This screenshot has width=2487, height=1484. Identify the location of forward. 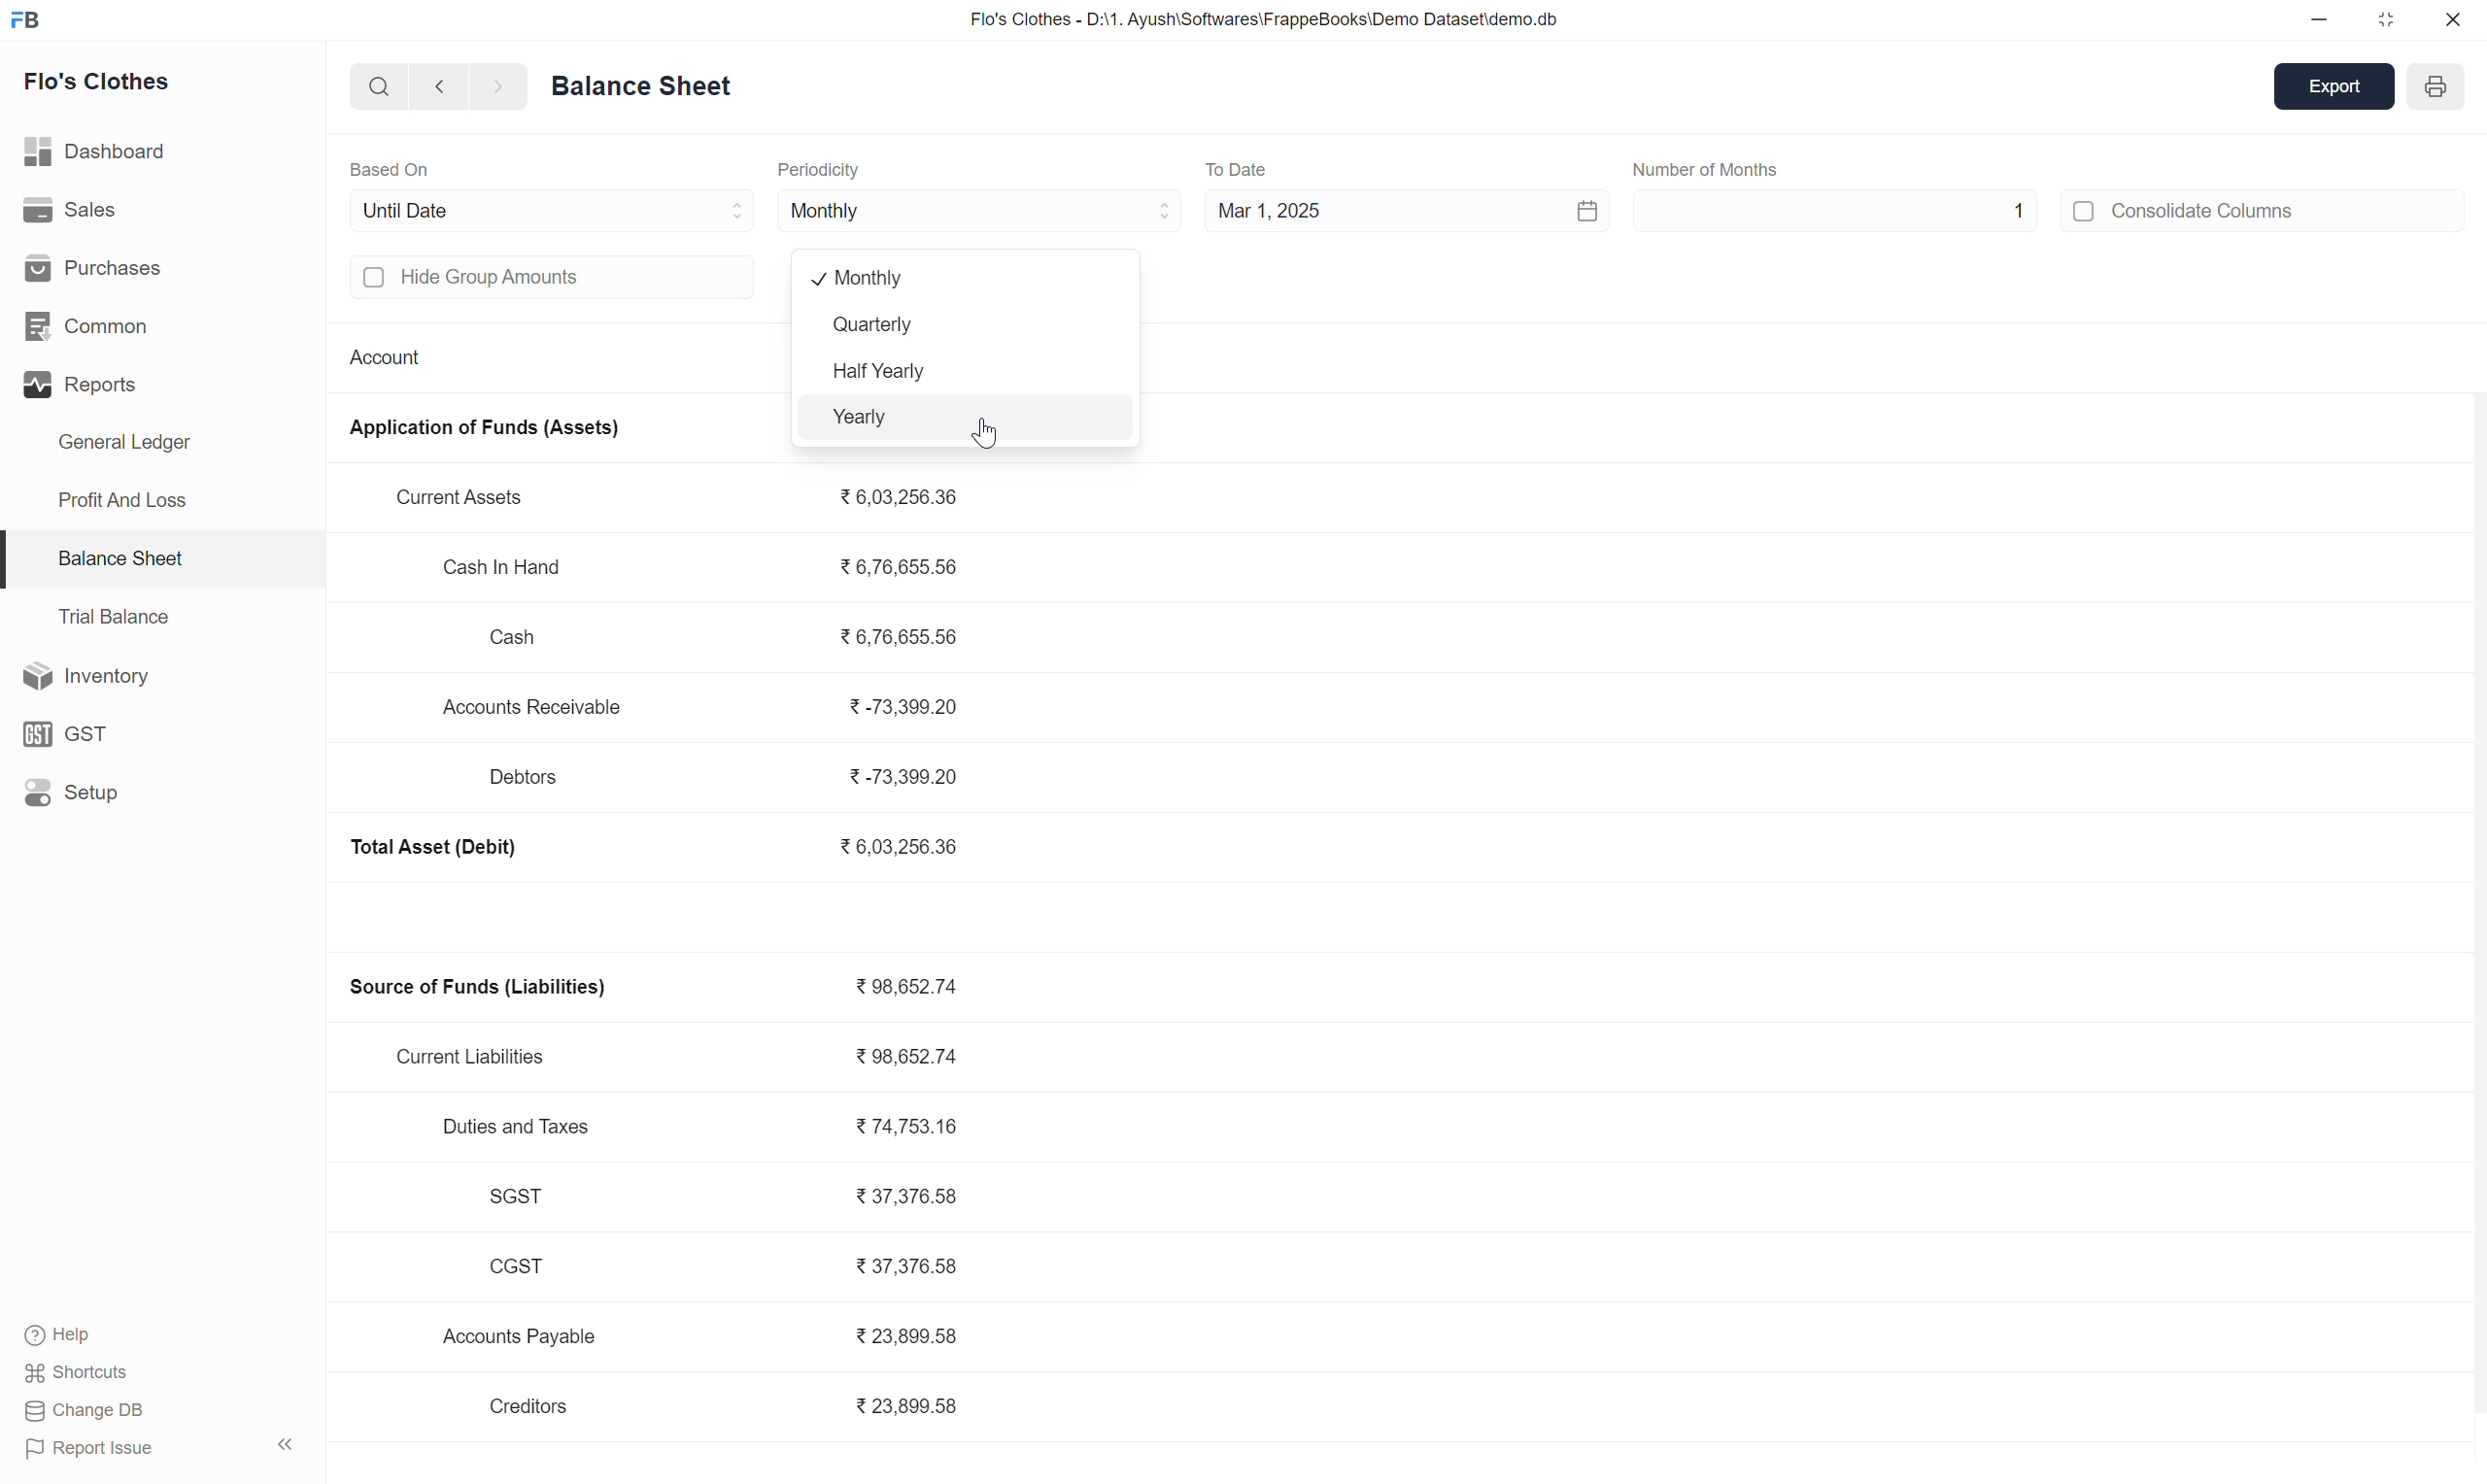
(490, 87).